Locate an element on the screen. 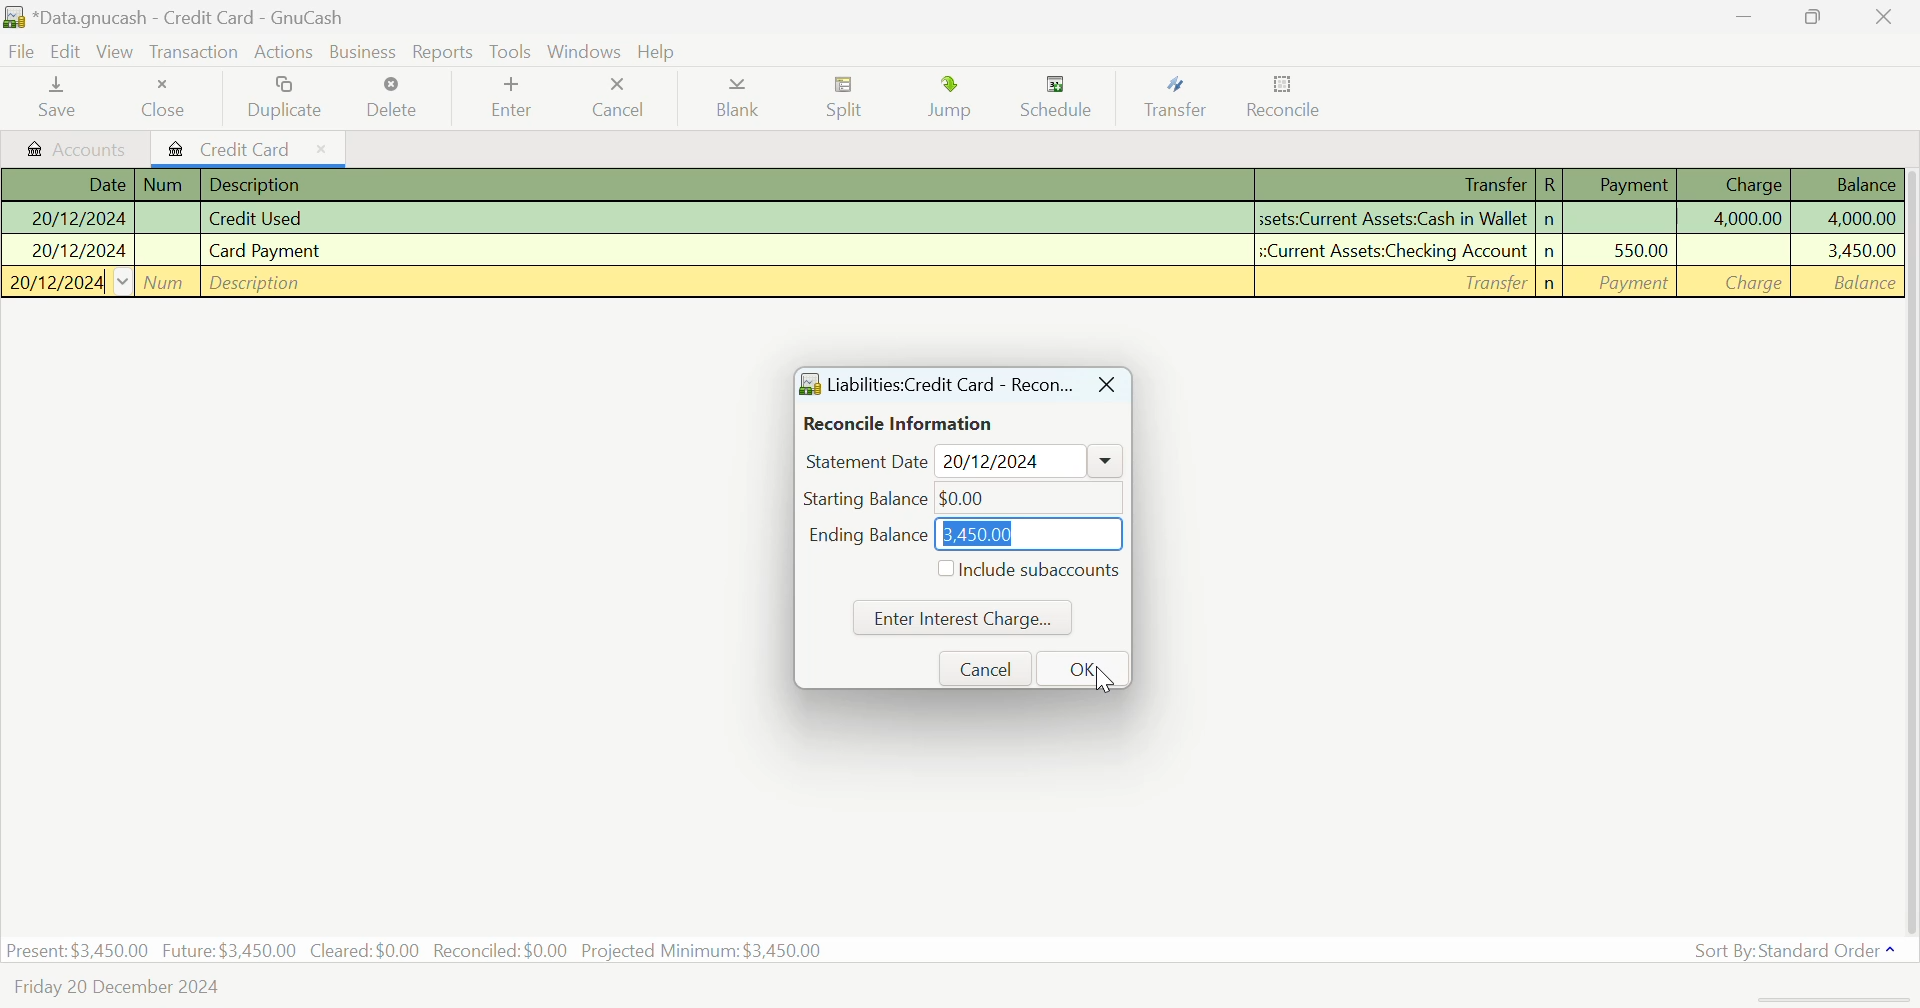 This screenshot has width=1920, height=1008. Transfer is located at coordinates (1171, 102).